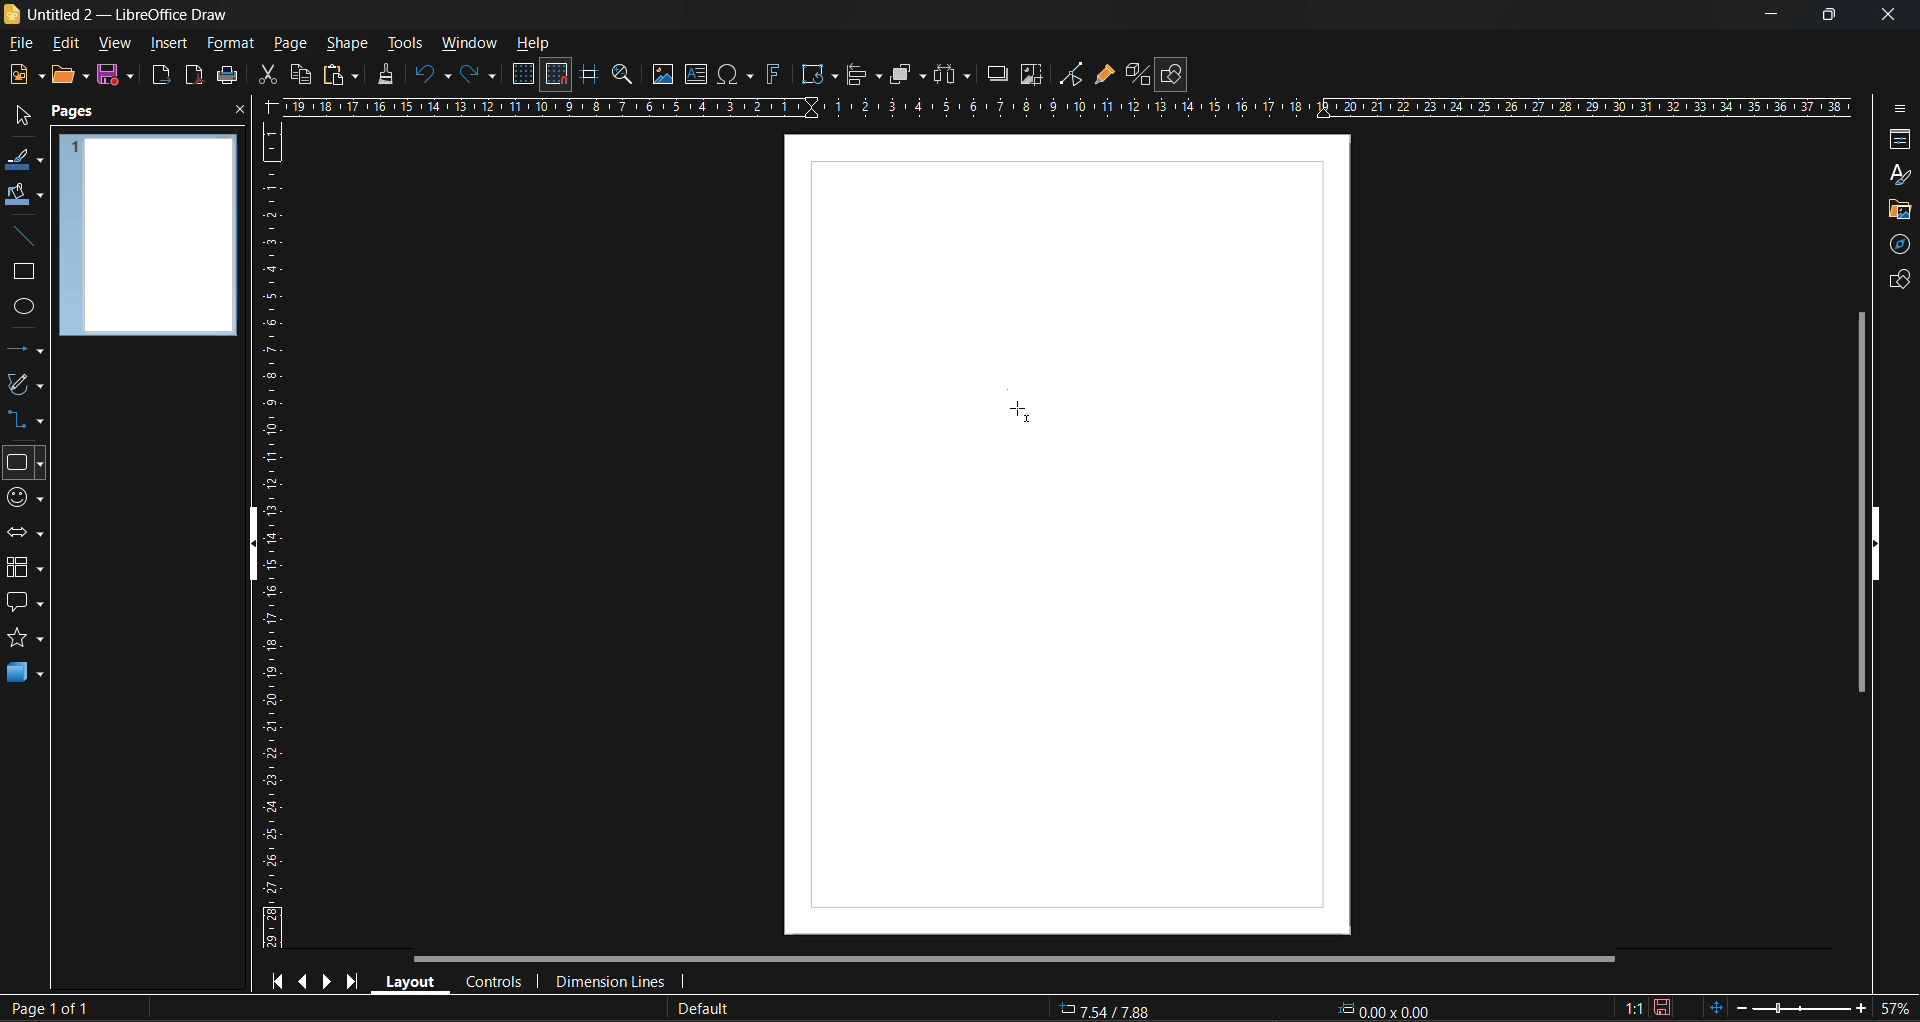 The image size is (1920, 1022). Describe the element at coordinates (1635, 1009) in the screenshot. I see `scaling factor` at that location.